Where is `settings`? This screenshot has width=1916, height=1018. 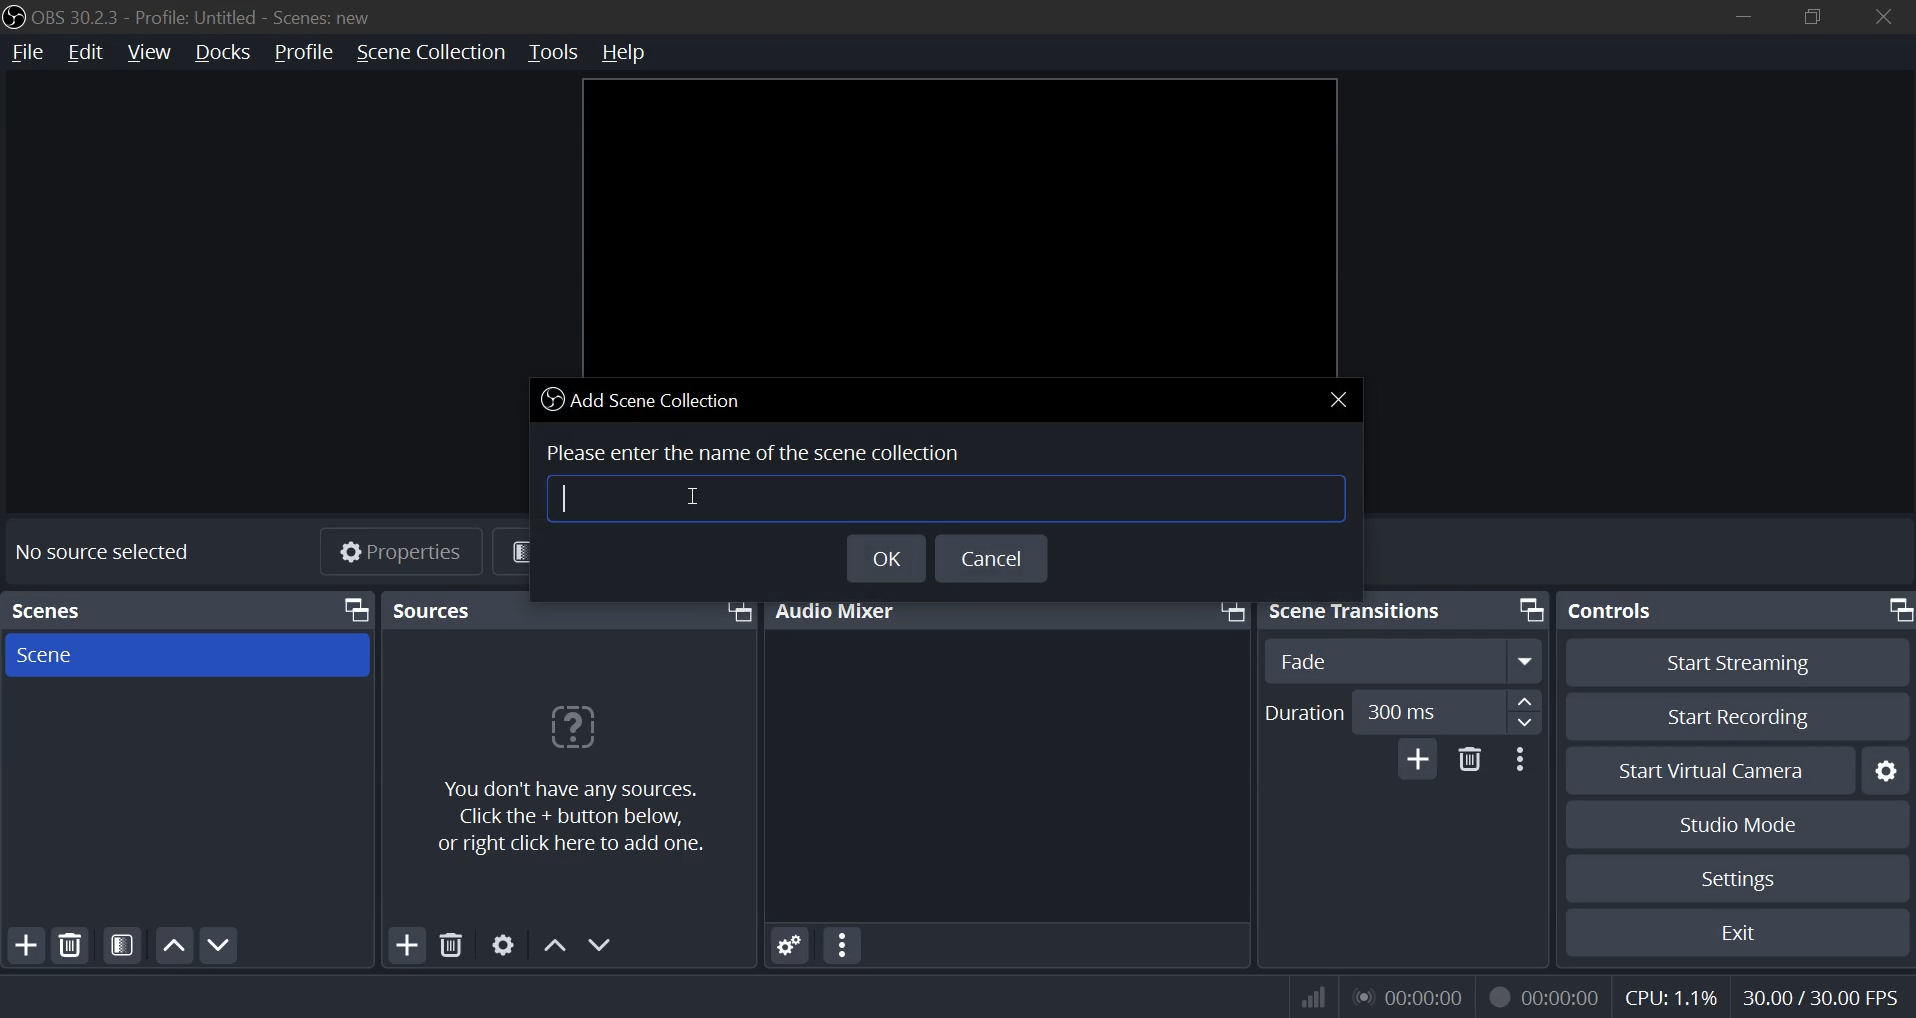 settings is located at coordinates (1741, 876).